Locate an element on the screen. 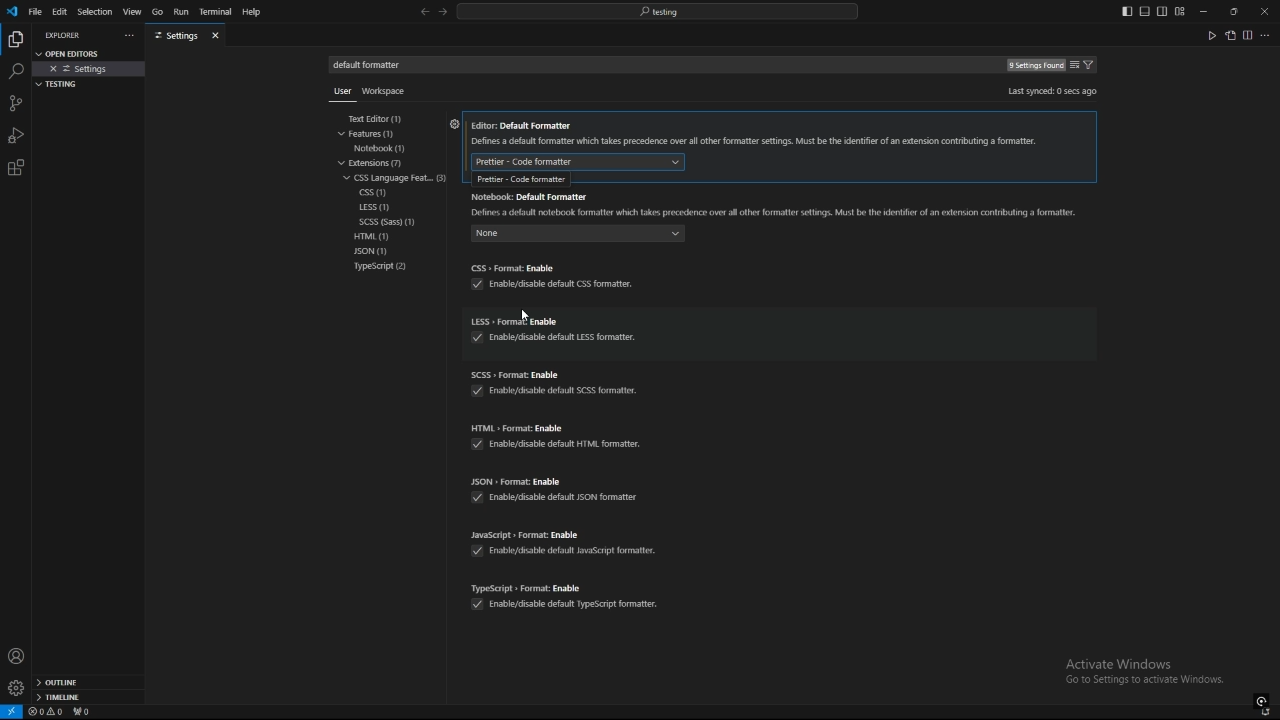  typescript format enable is located at coordinates (568, 584).